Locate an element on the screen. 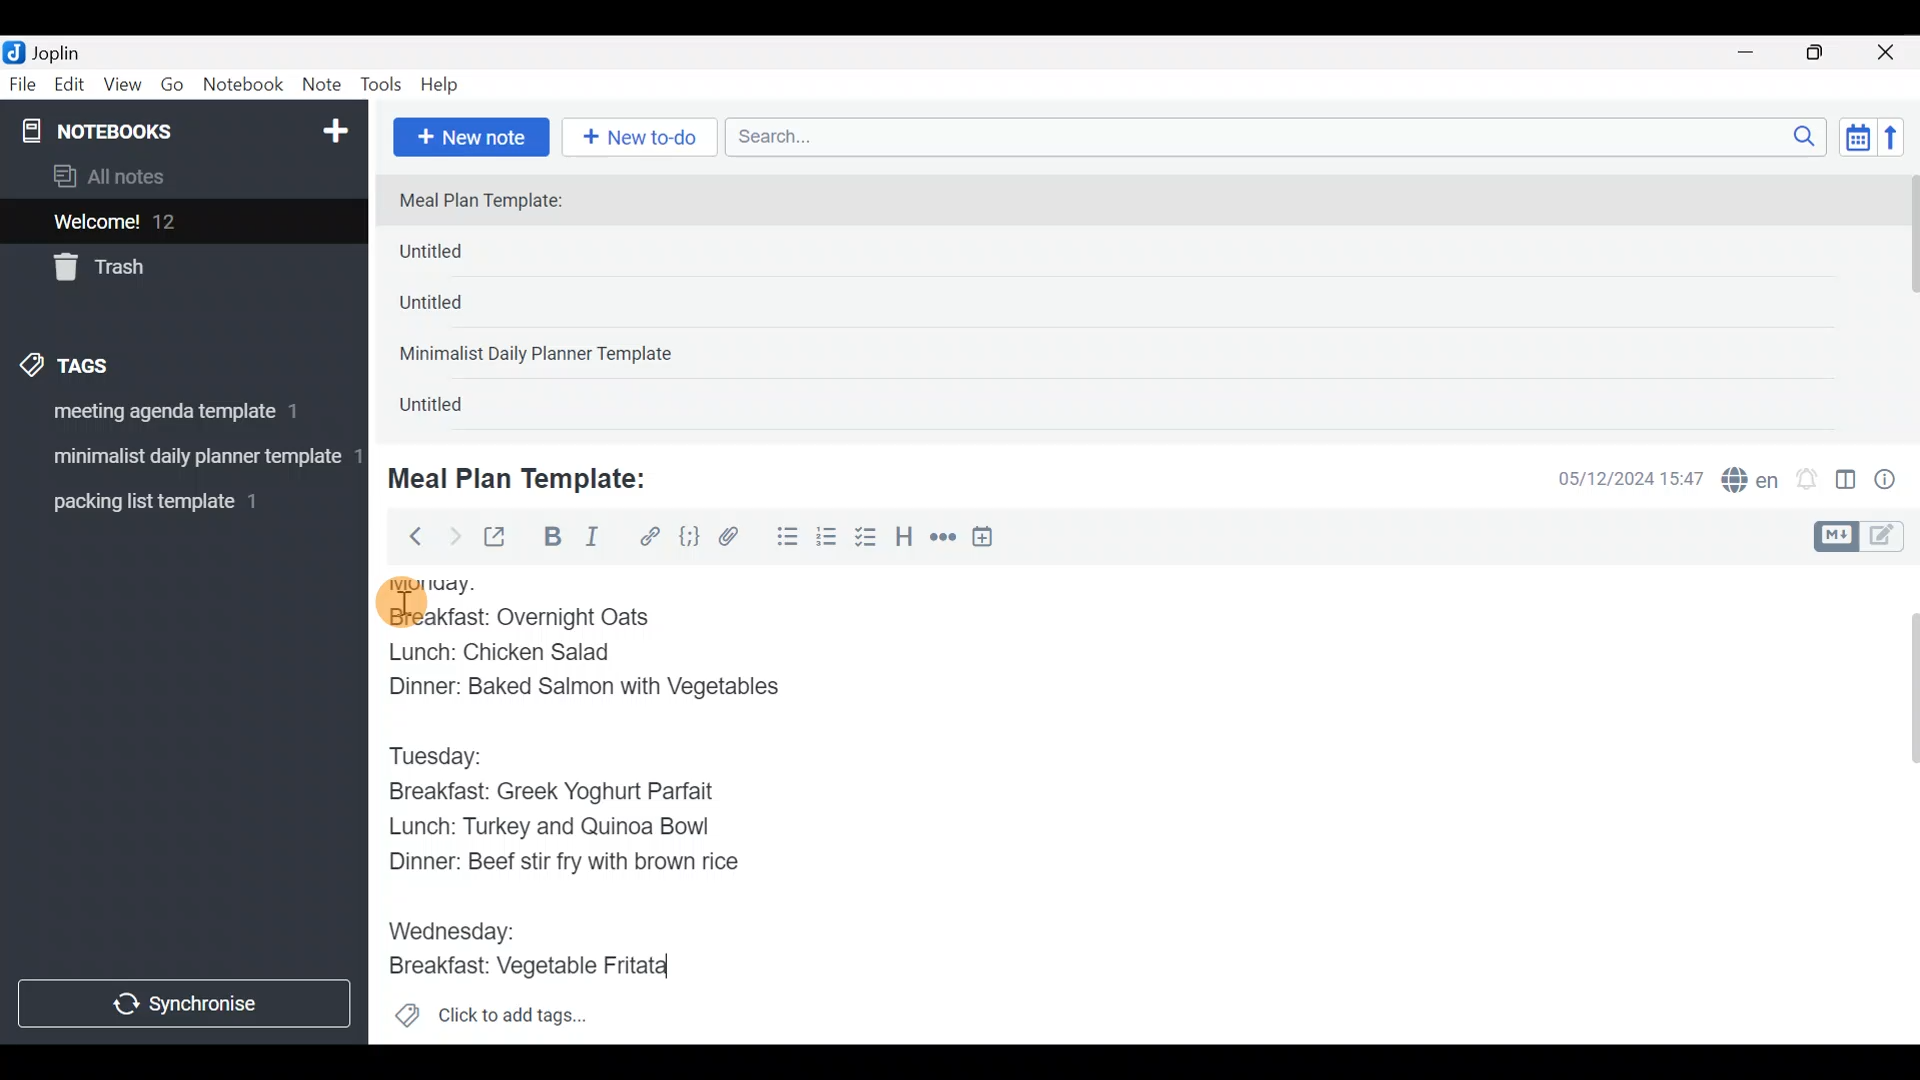  Minimize is located at coordinates (1757, 50).